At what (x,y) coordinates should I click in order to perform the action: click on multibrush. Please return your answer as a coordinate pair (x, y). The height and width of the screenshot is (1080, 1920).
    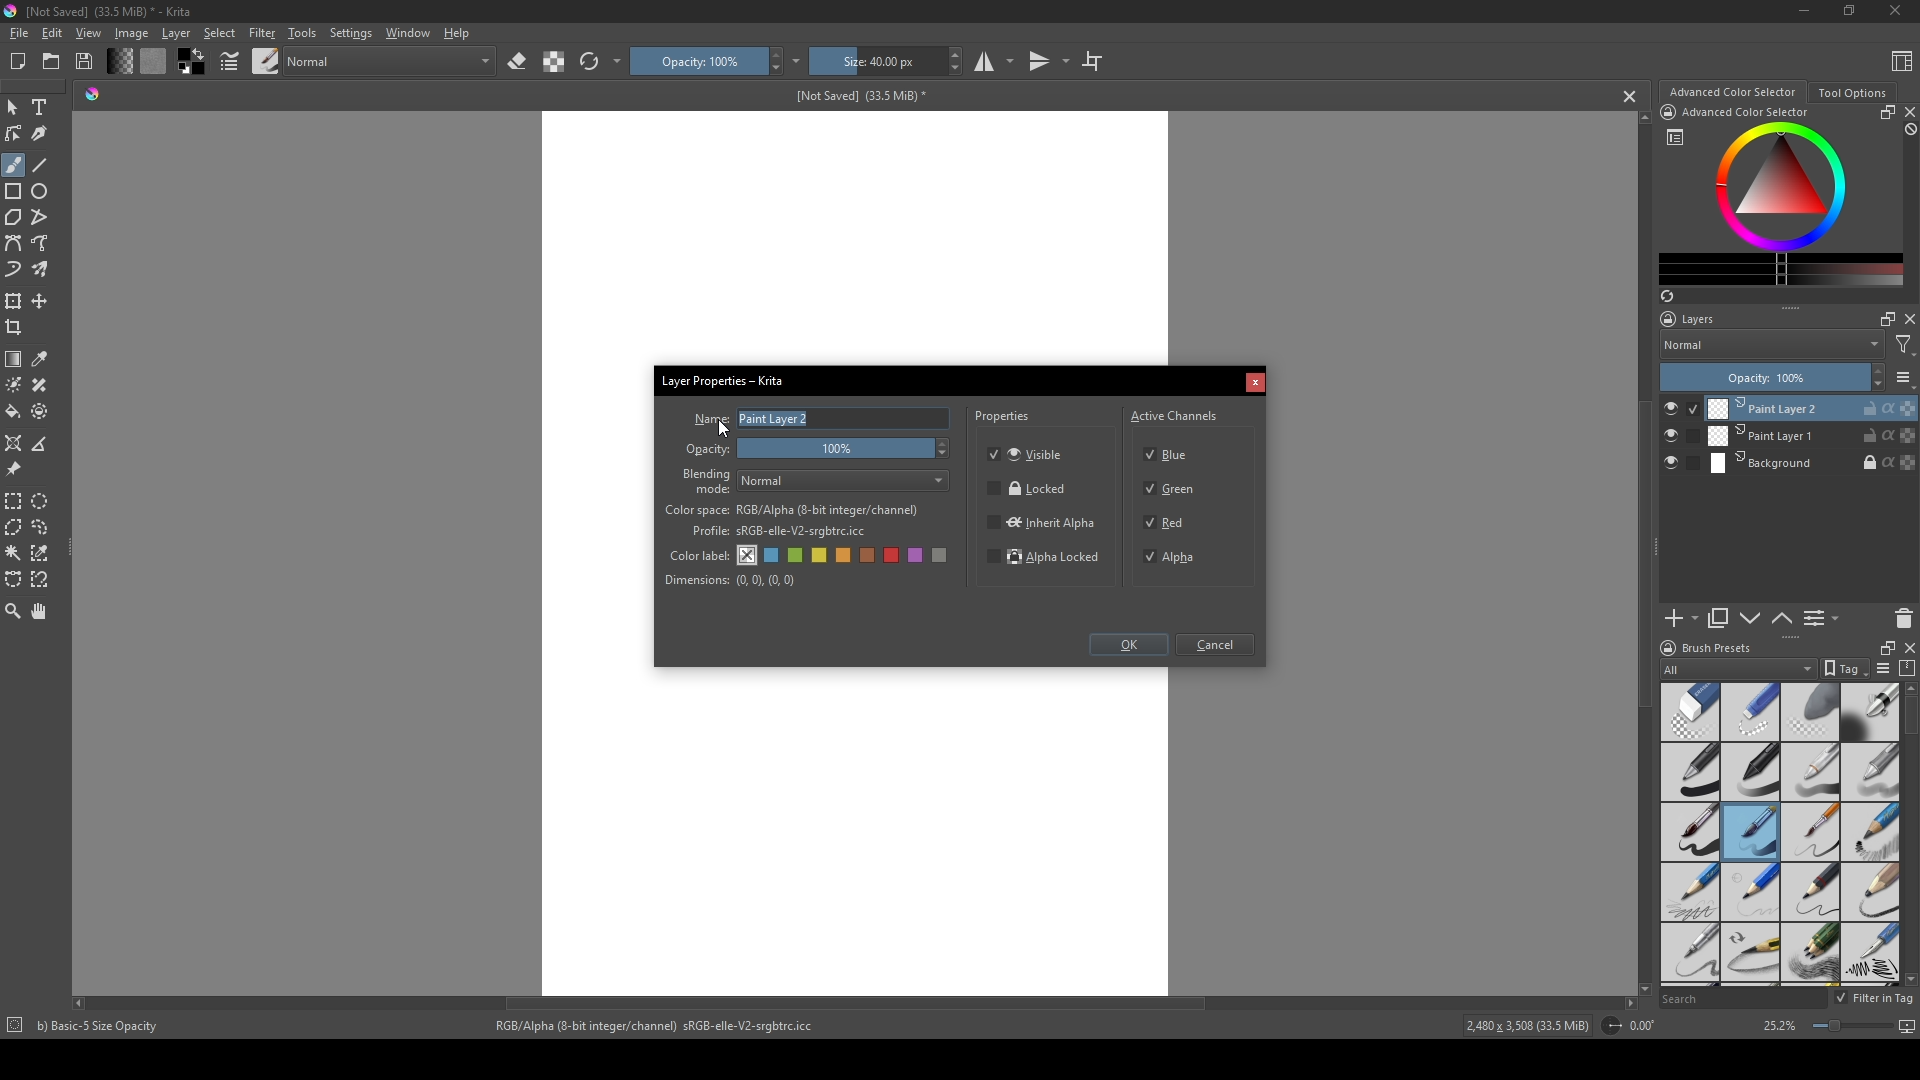
    Looking at the image, I should click on (42, 270).